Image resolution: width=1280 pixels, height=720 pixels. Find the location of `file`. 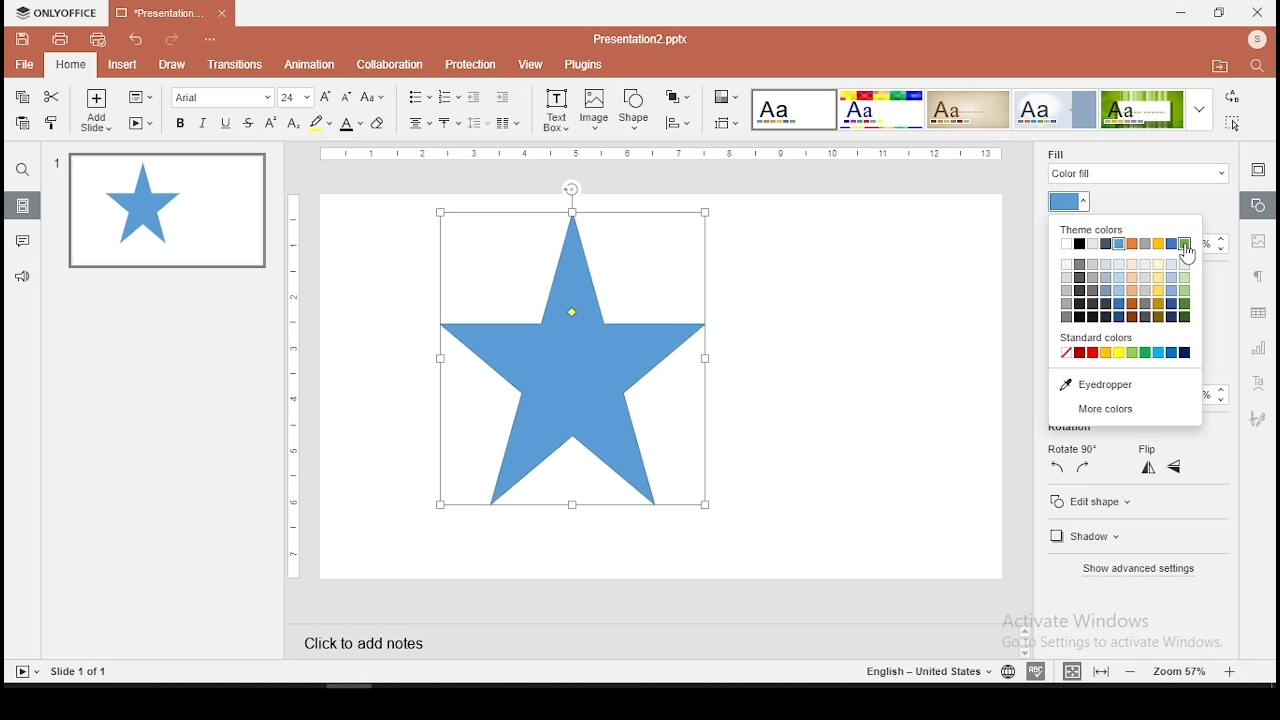

file is located at coordinates (26, 64).